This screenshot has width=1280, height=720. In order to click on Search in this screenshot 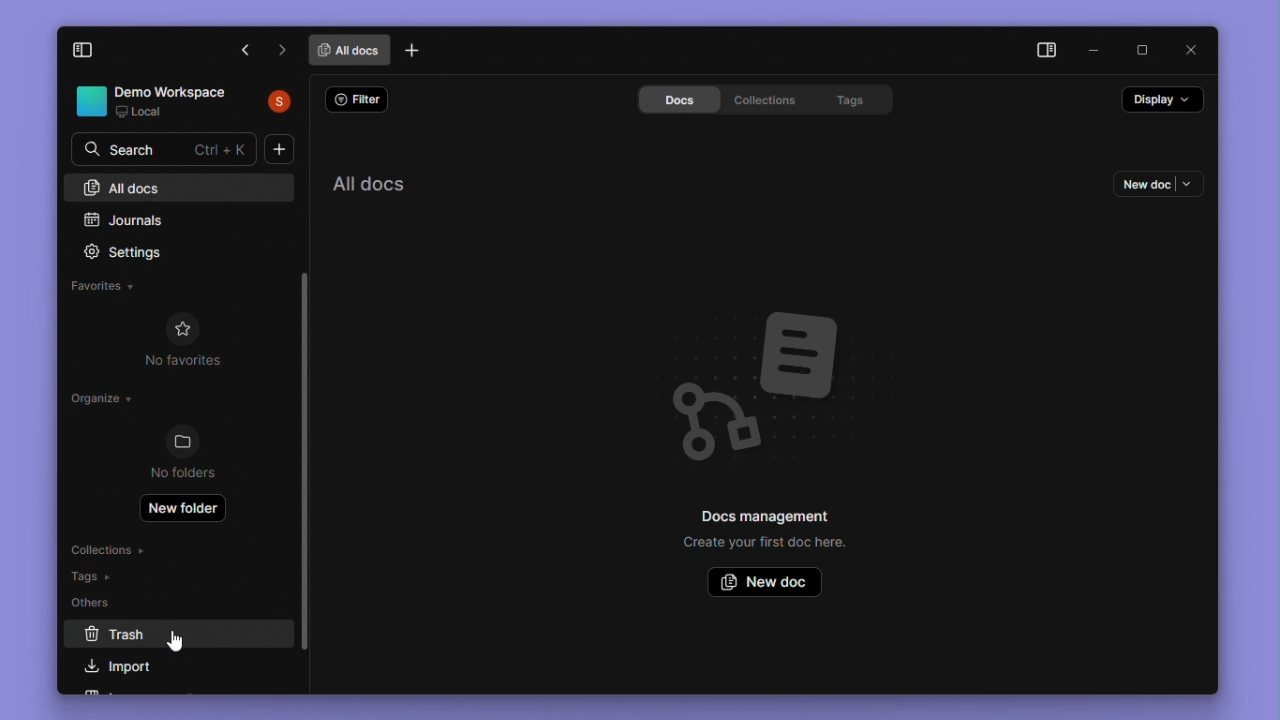, I will do `click(181, 148)`.